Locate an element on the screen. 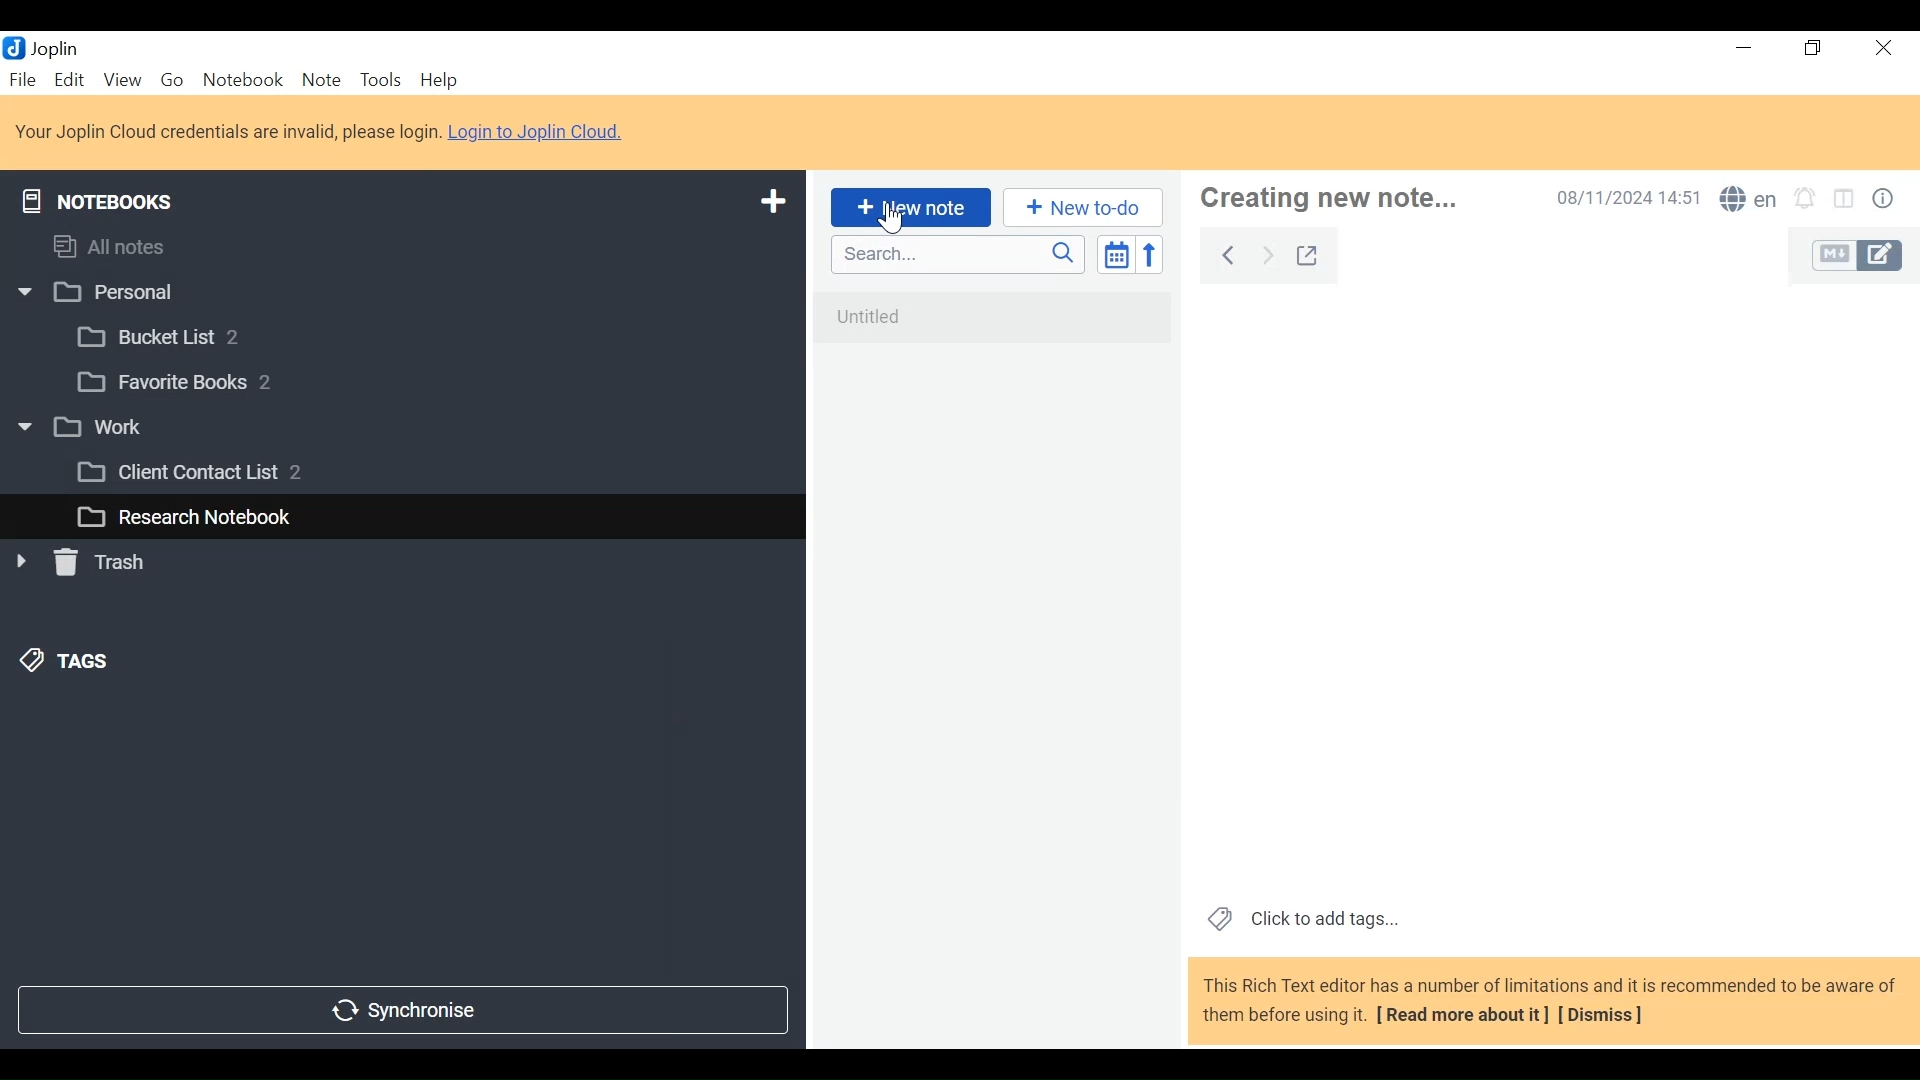 The height and width of the screenshot is (1080, 1920). v [3 work is located at coordinates (103, 428).